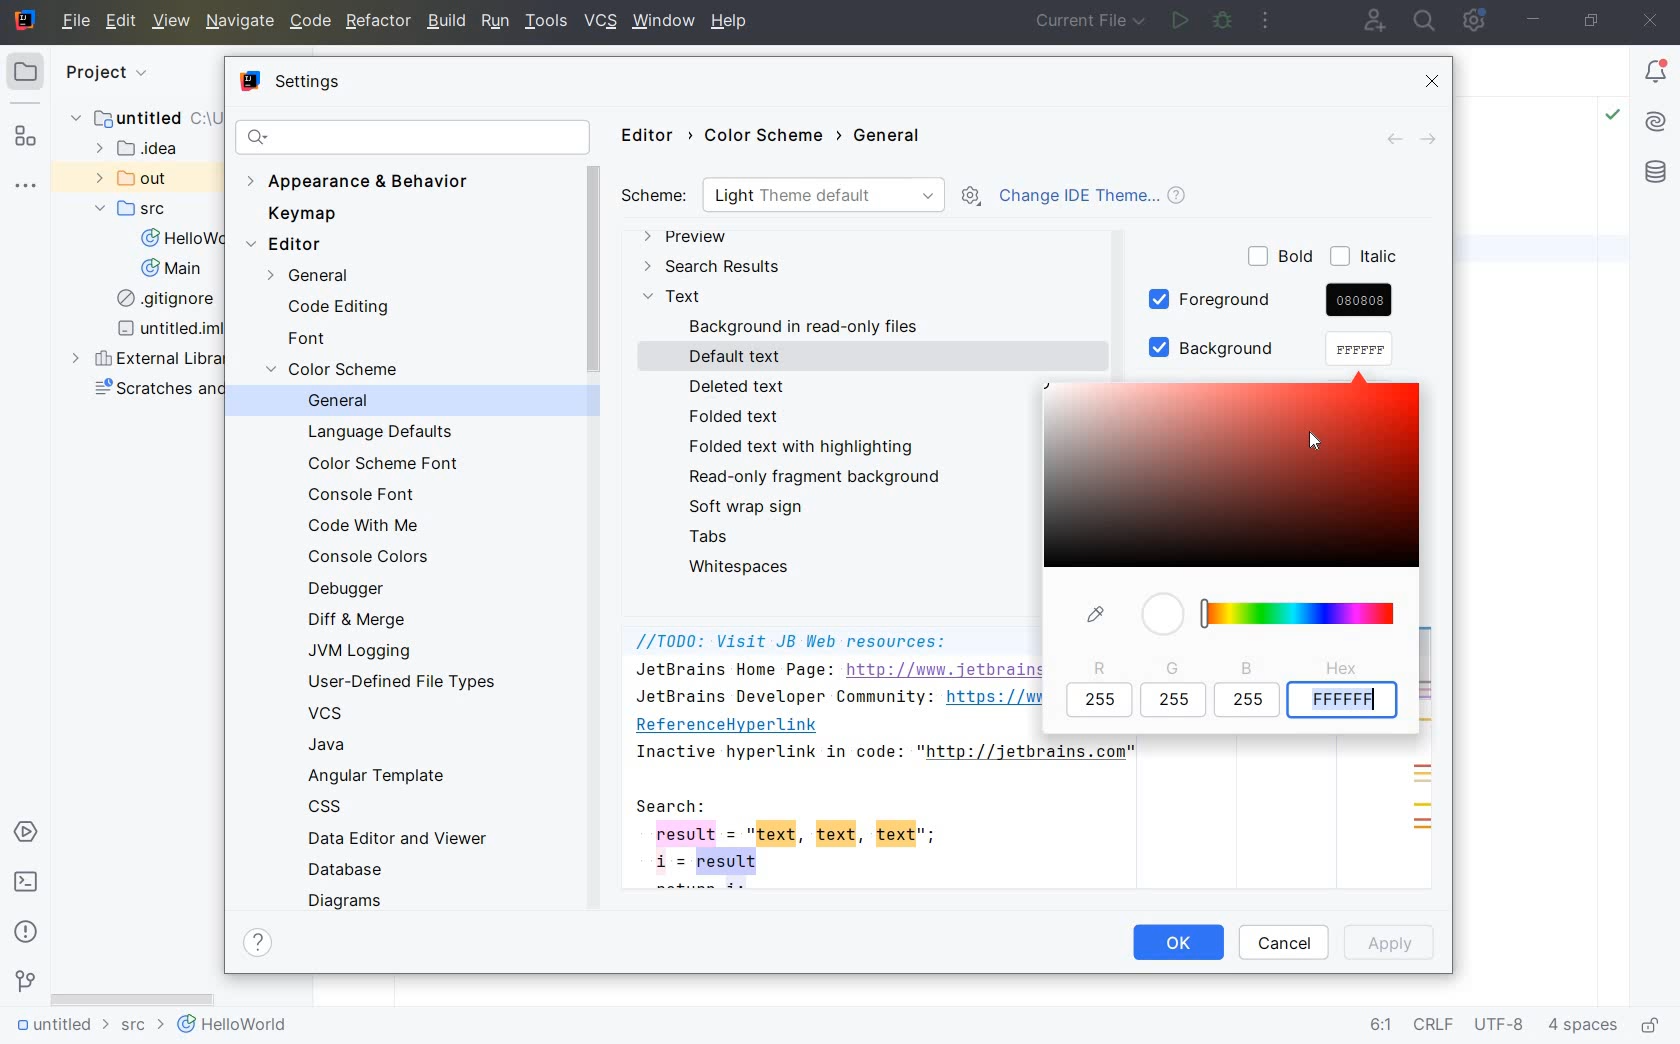 This screenshot has height=1044, width=1680. Describe the element at coordinates (162, 300) in the screenshot. I see `gitignore` at that location.